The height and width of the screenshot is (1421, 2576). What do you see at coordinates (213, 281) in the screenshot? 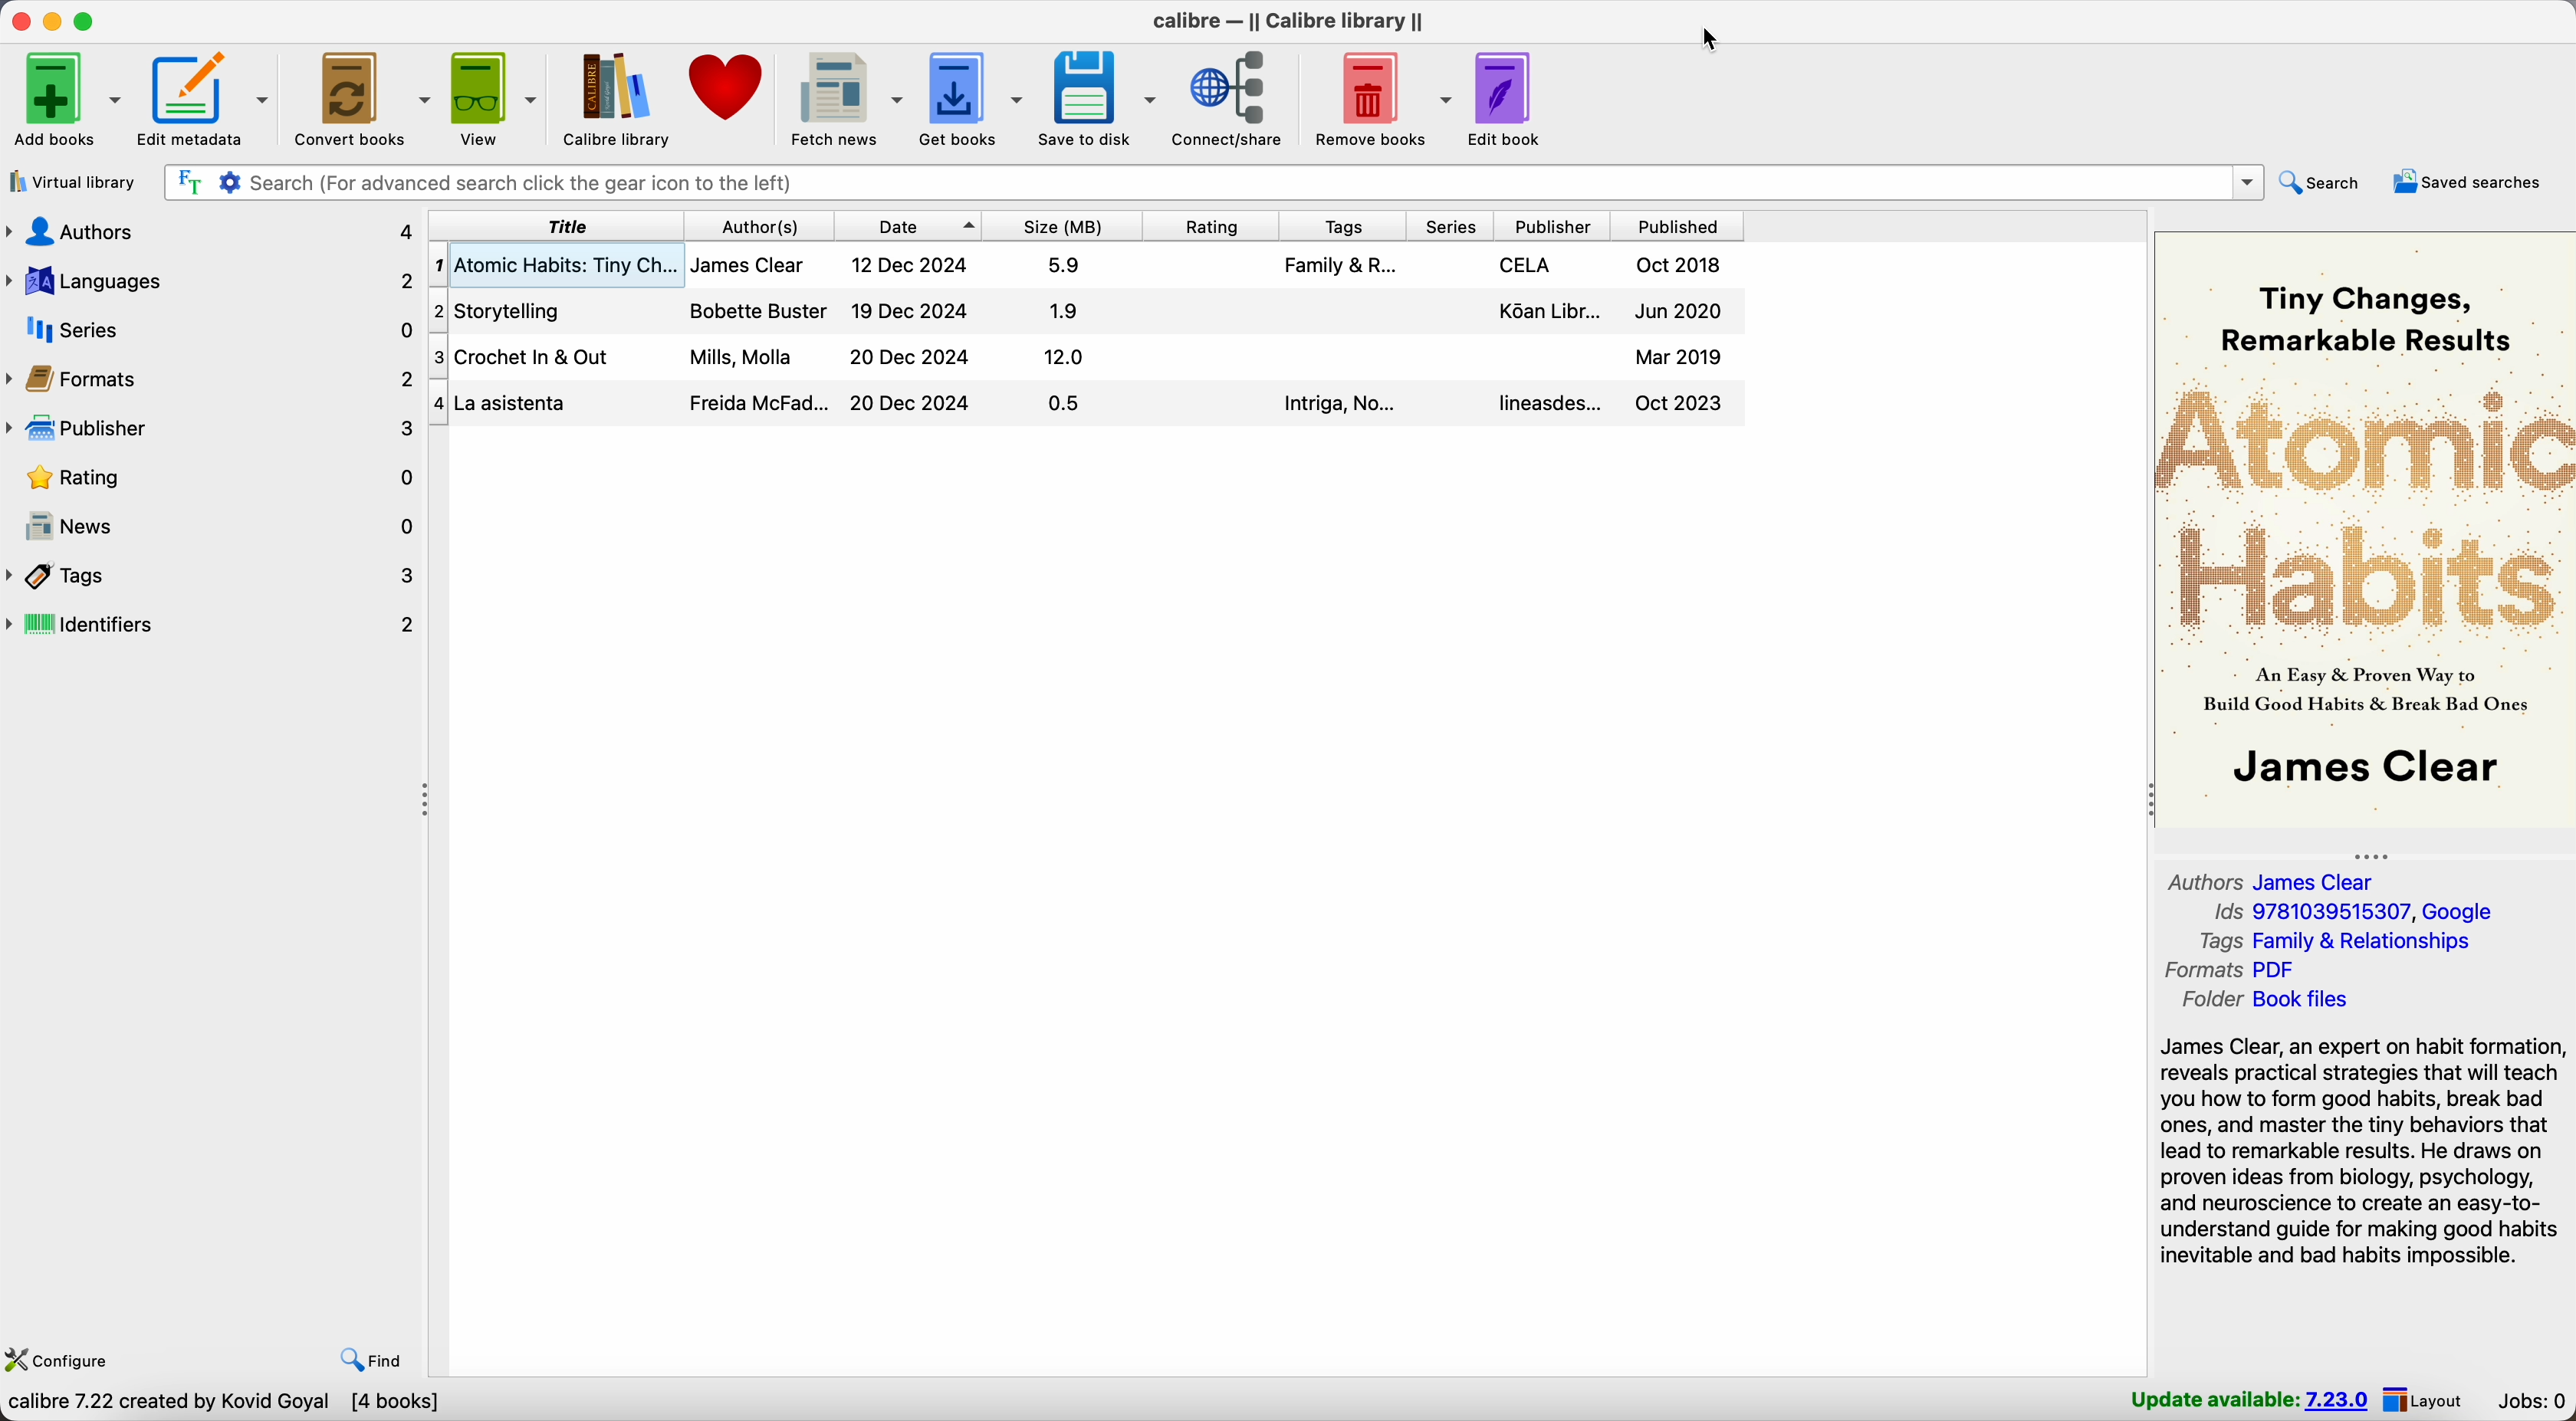
I see `languages` at bounding box center [213, 281].